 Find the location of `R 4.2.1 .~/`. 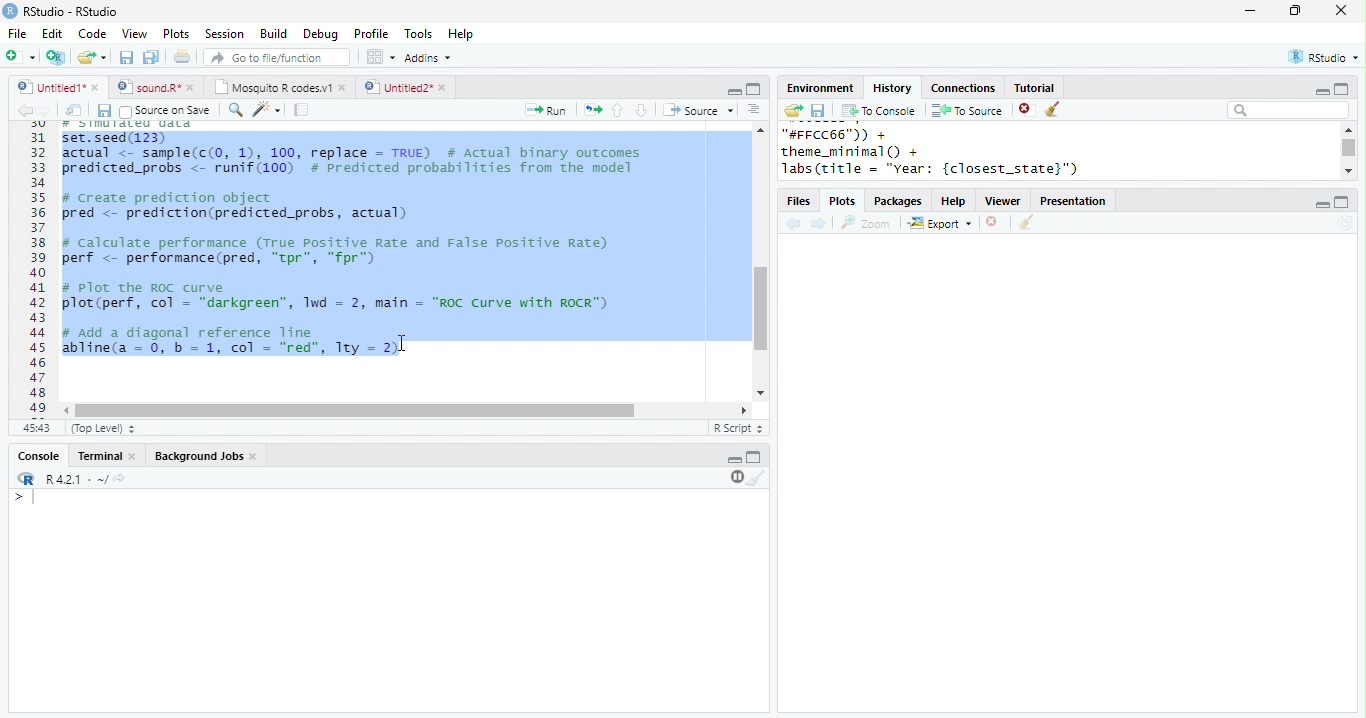

R 4.2.1 .~/ is located at coordinates (73, 480).